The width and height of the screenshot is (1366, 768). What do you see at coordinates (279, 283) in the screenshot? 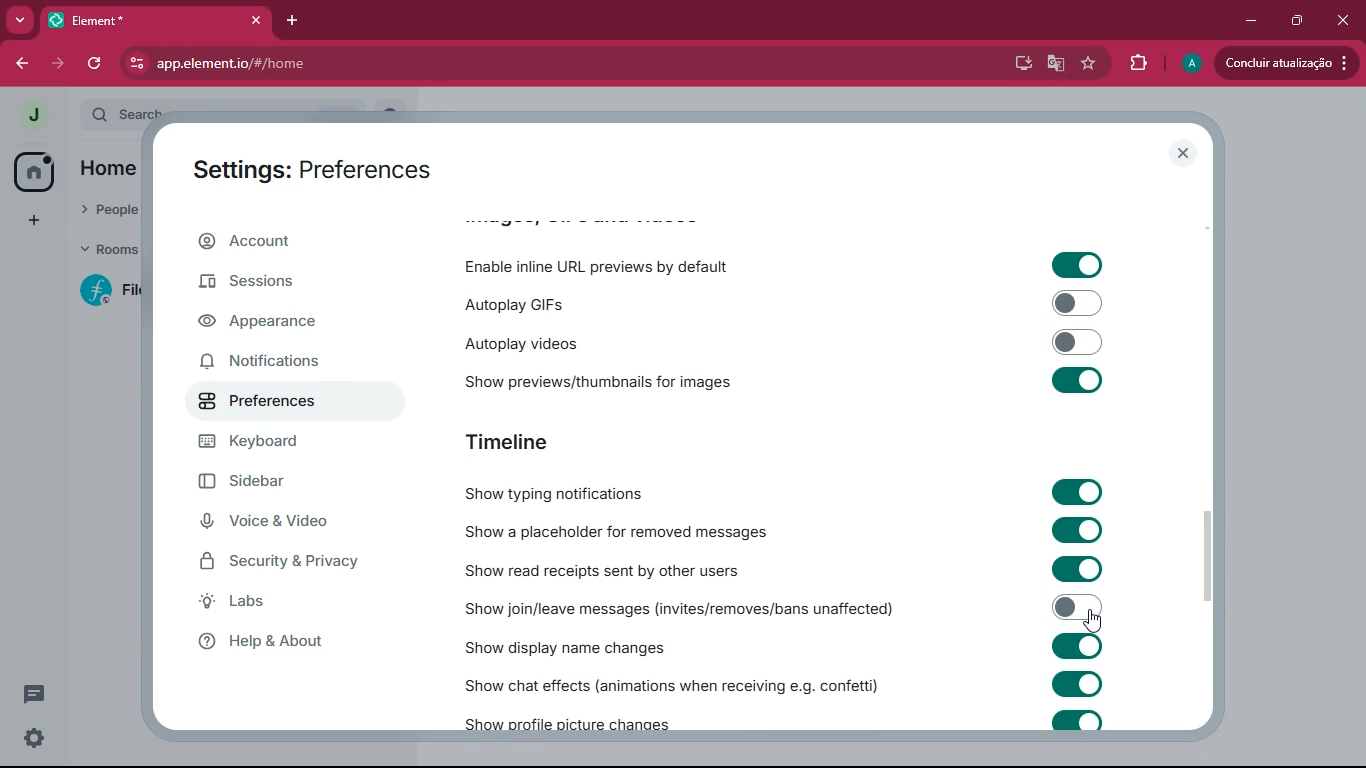
I see `sessions` at bounding box center [279, 283].